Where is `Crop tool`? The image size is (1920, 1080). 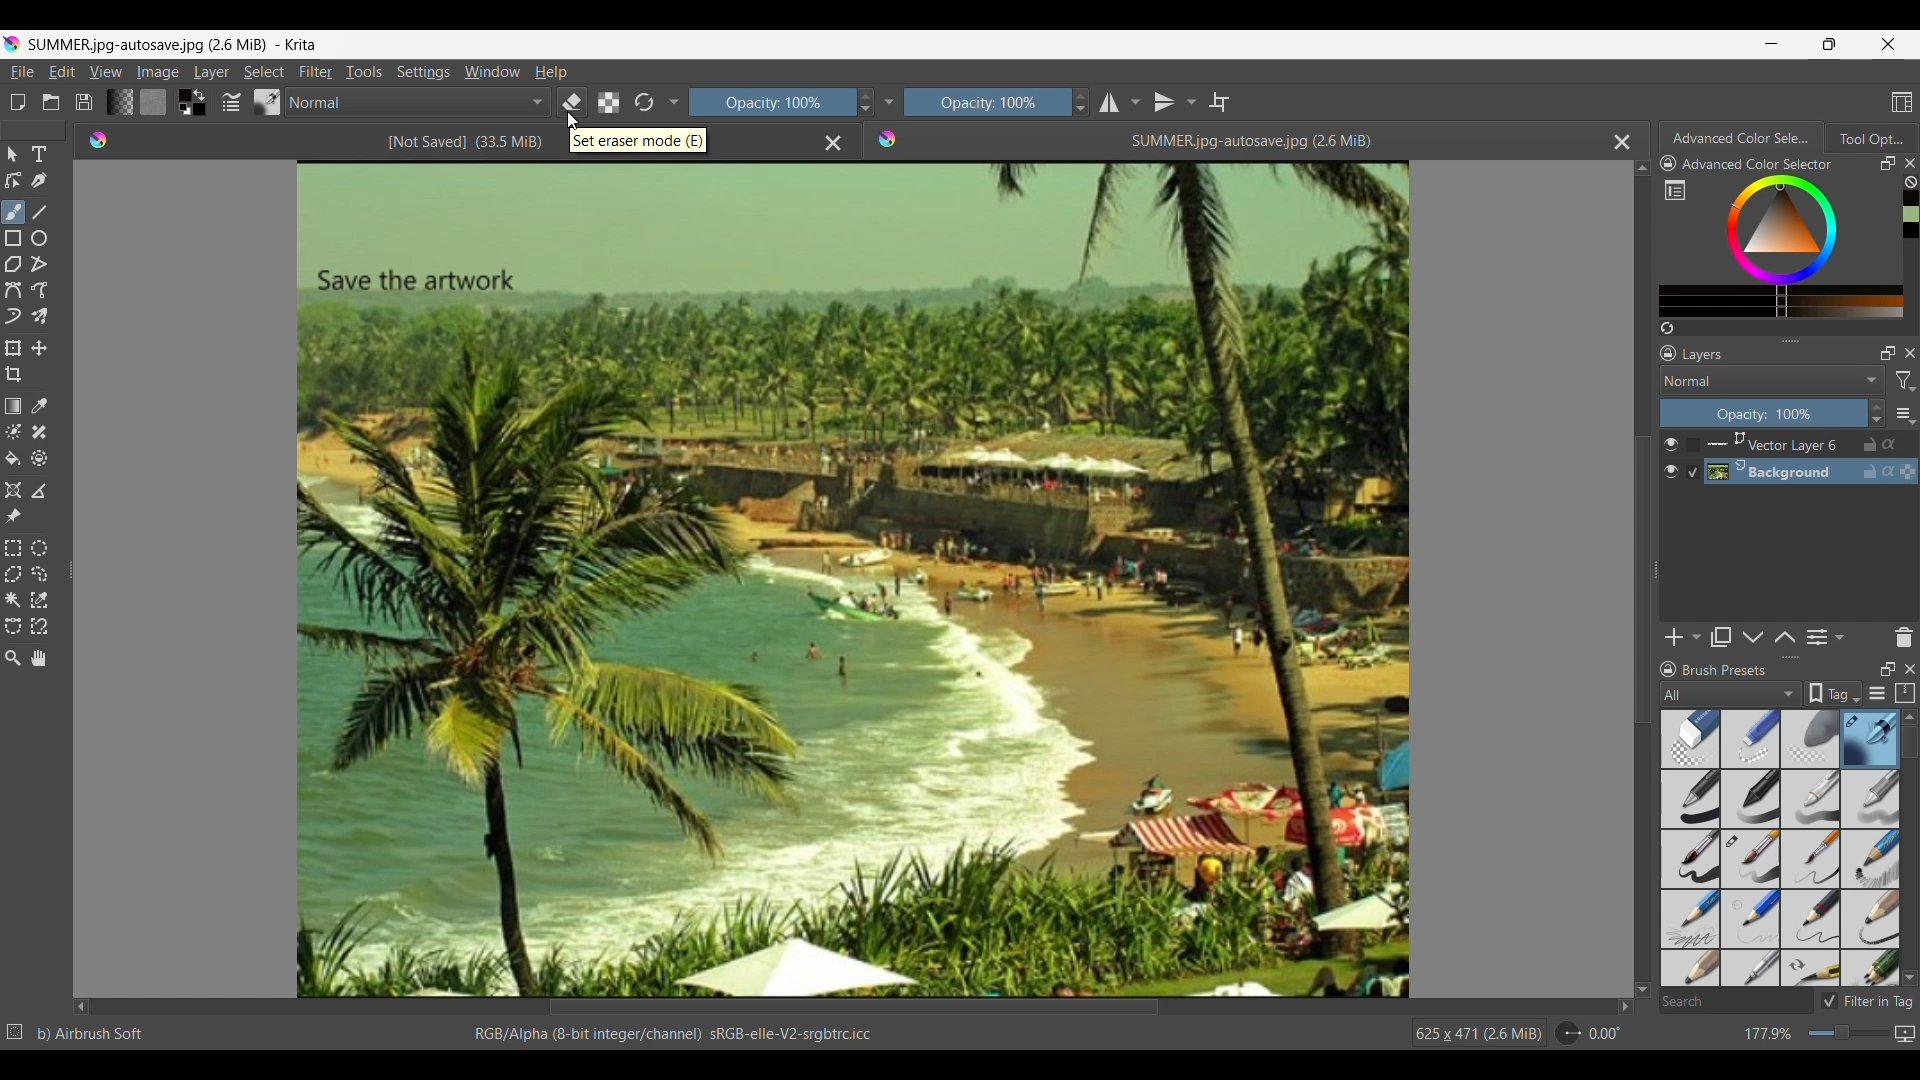 Crop tool is located at coordinates (14, 375).